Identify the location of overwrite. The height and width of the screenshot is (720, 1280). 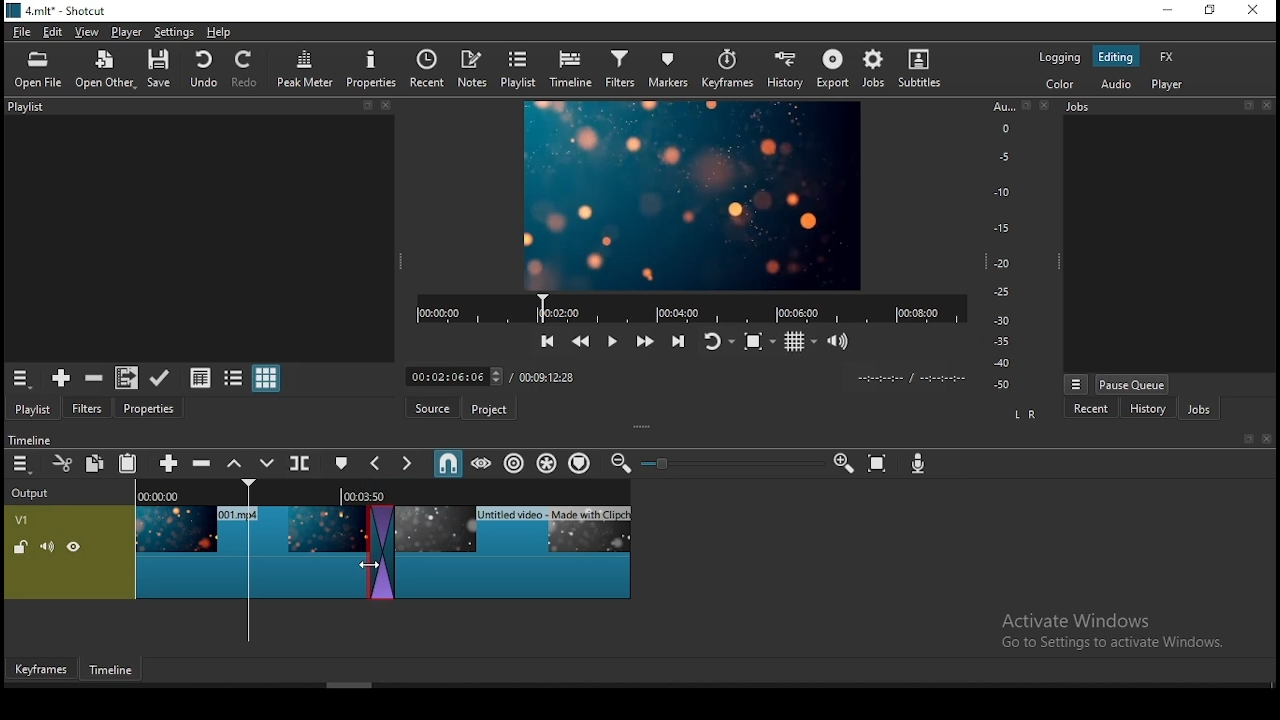
(267, 463).